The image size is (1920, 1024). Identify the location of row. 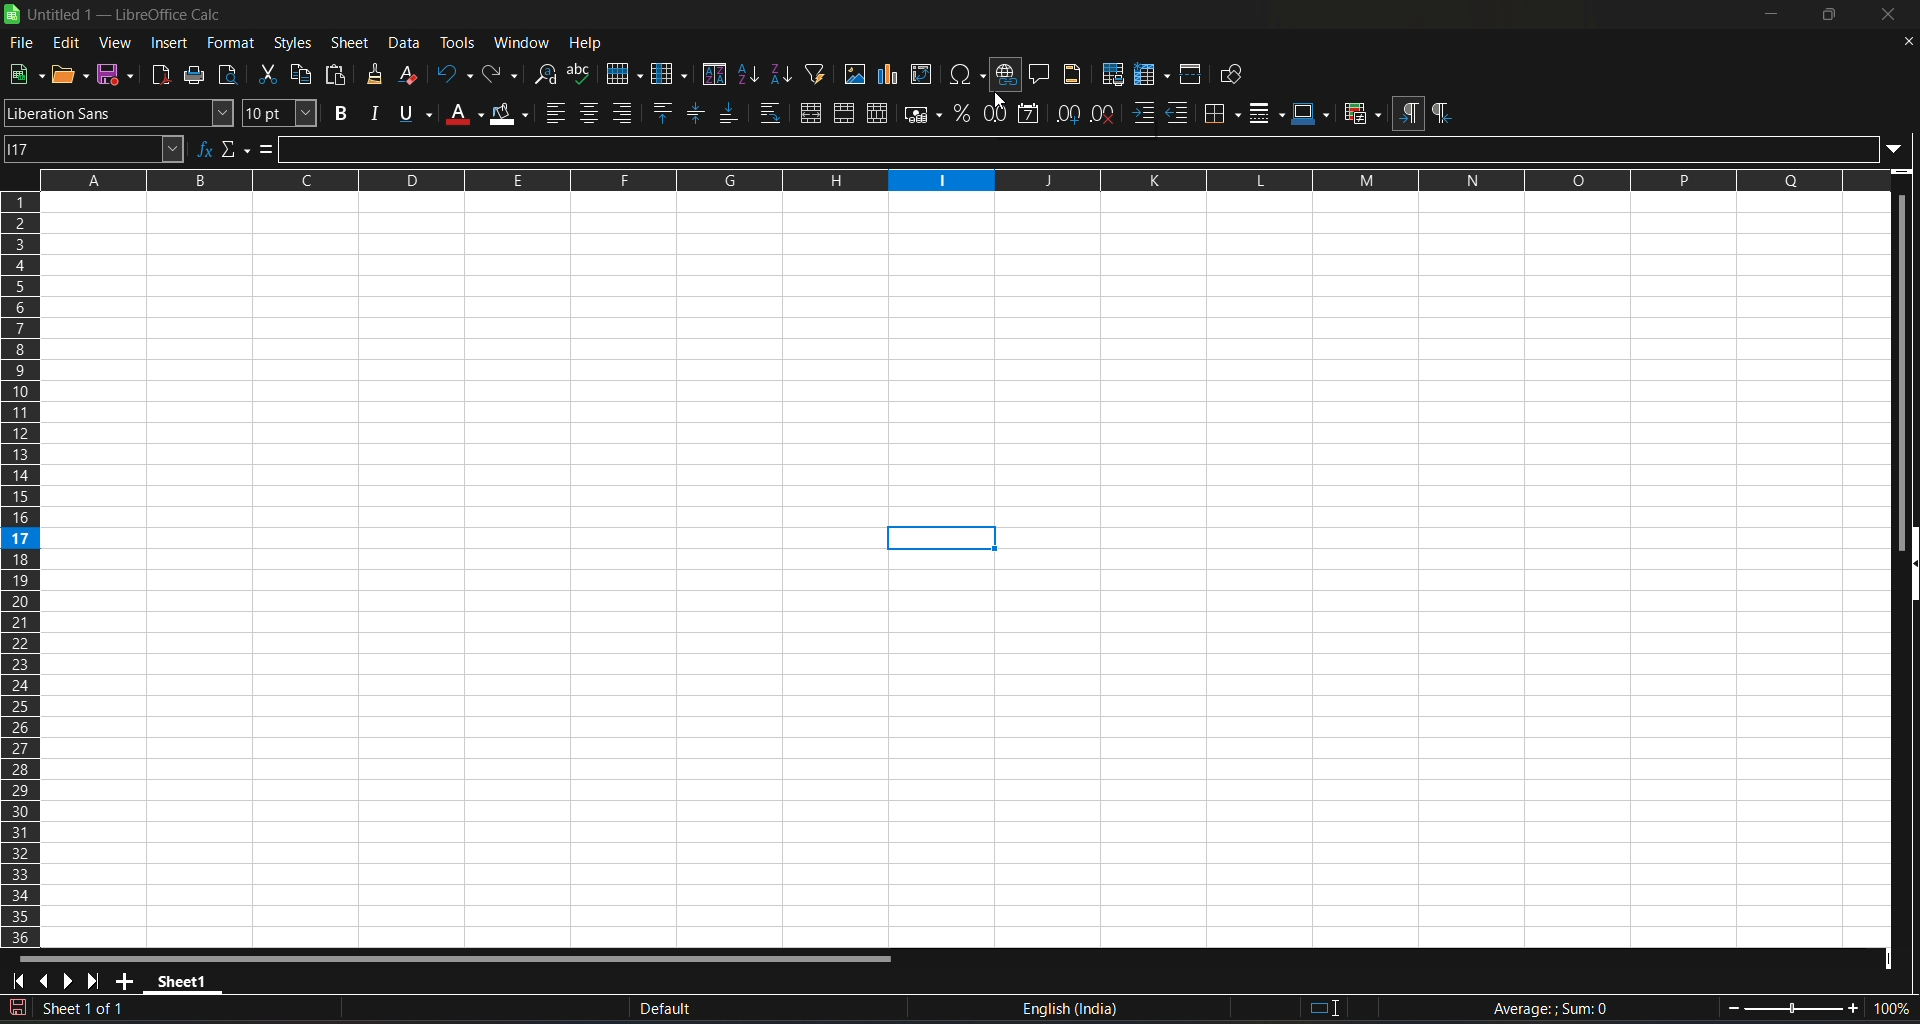
(624, 71).